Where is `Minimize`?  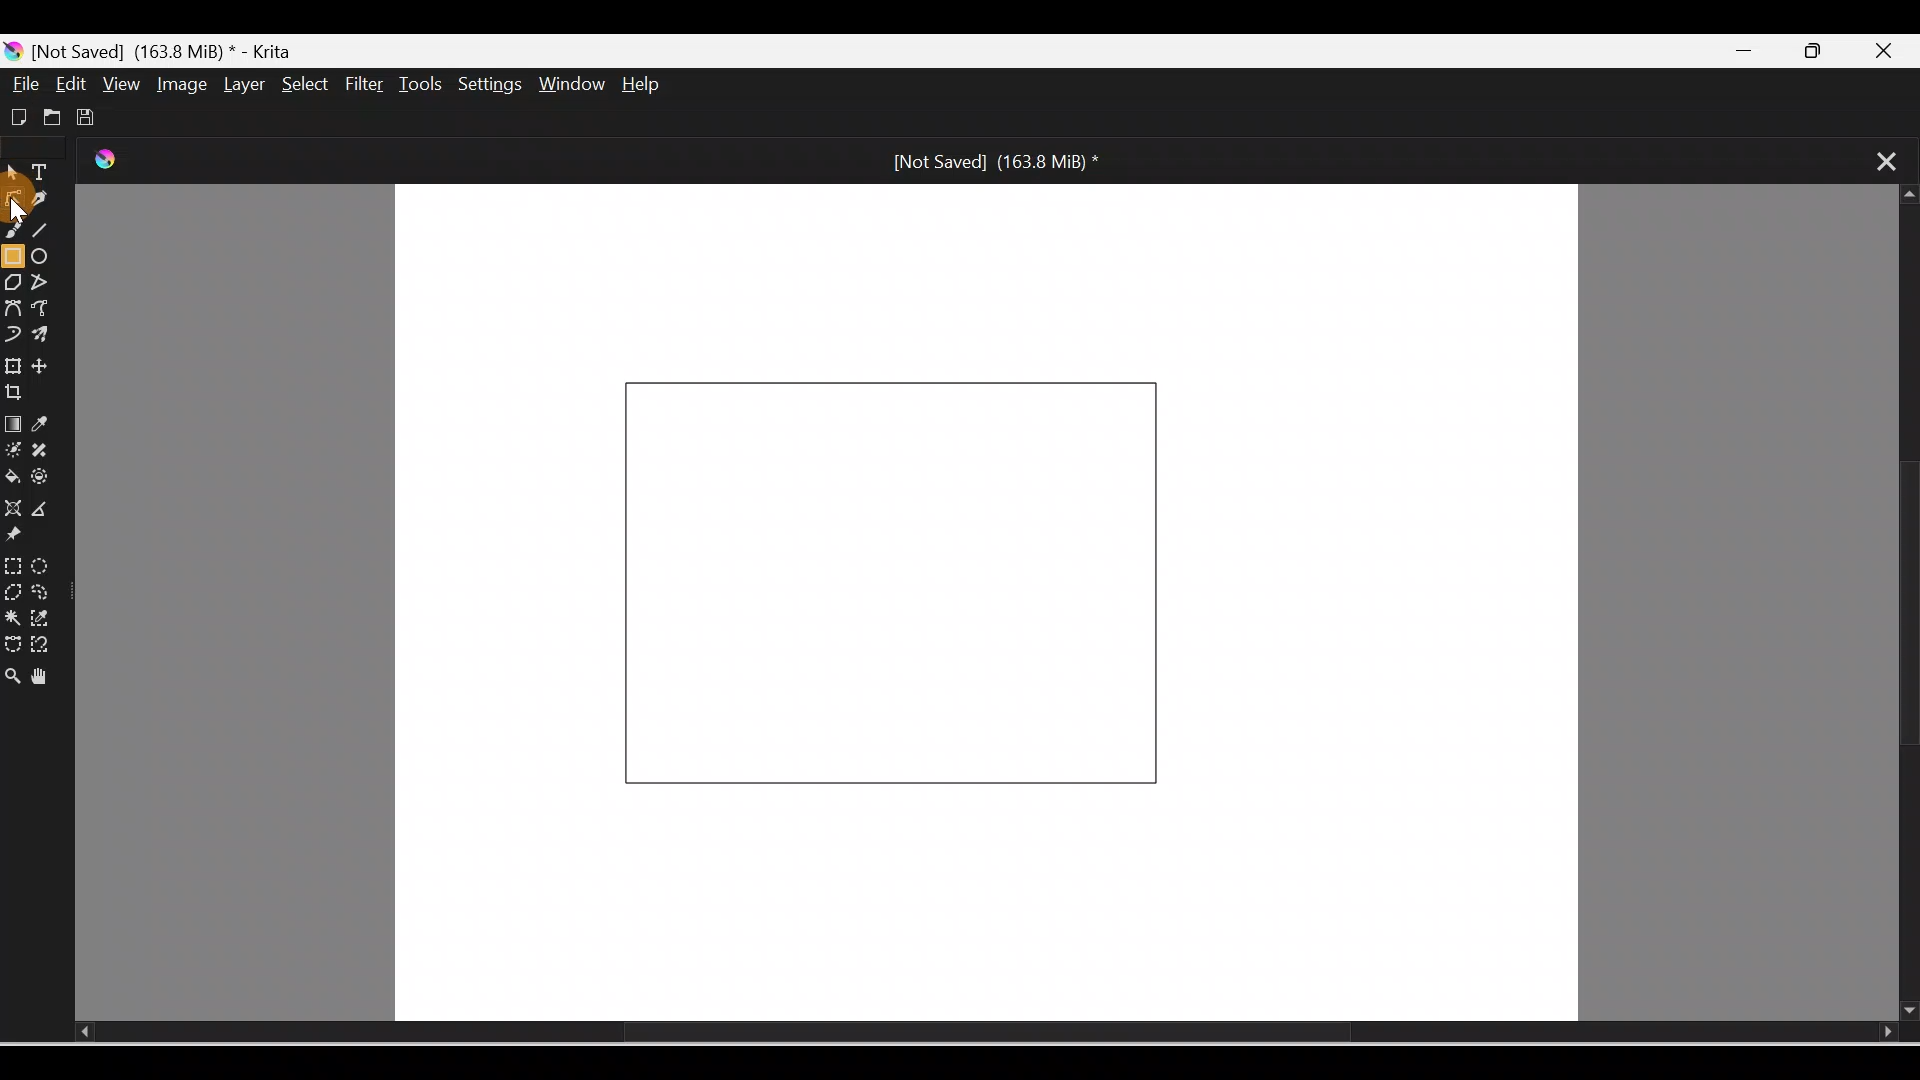 Minimize is located at coordinates (1748, 52).